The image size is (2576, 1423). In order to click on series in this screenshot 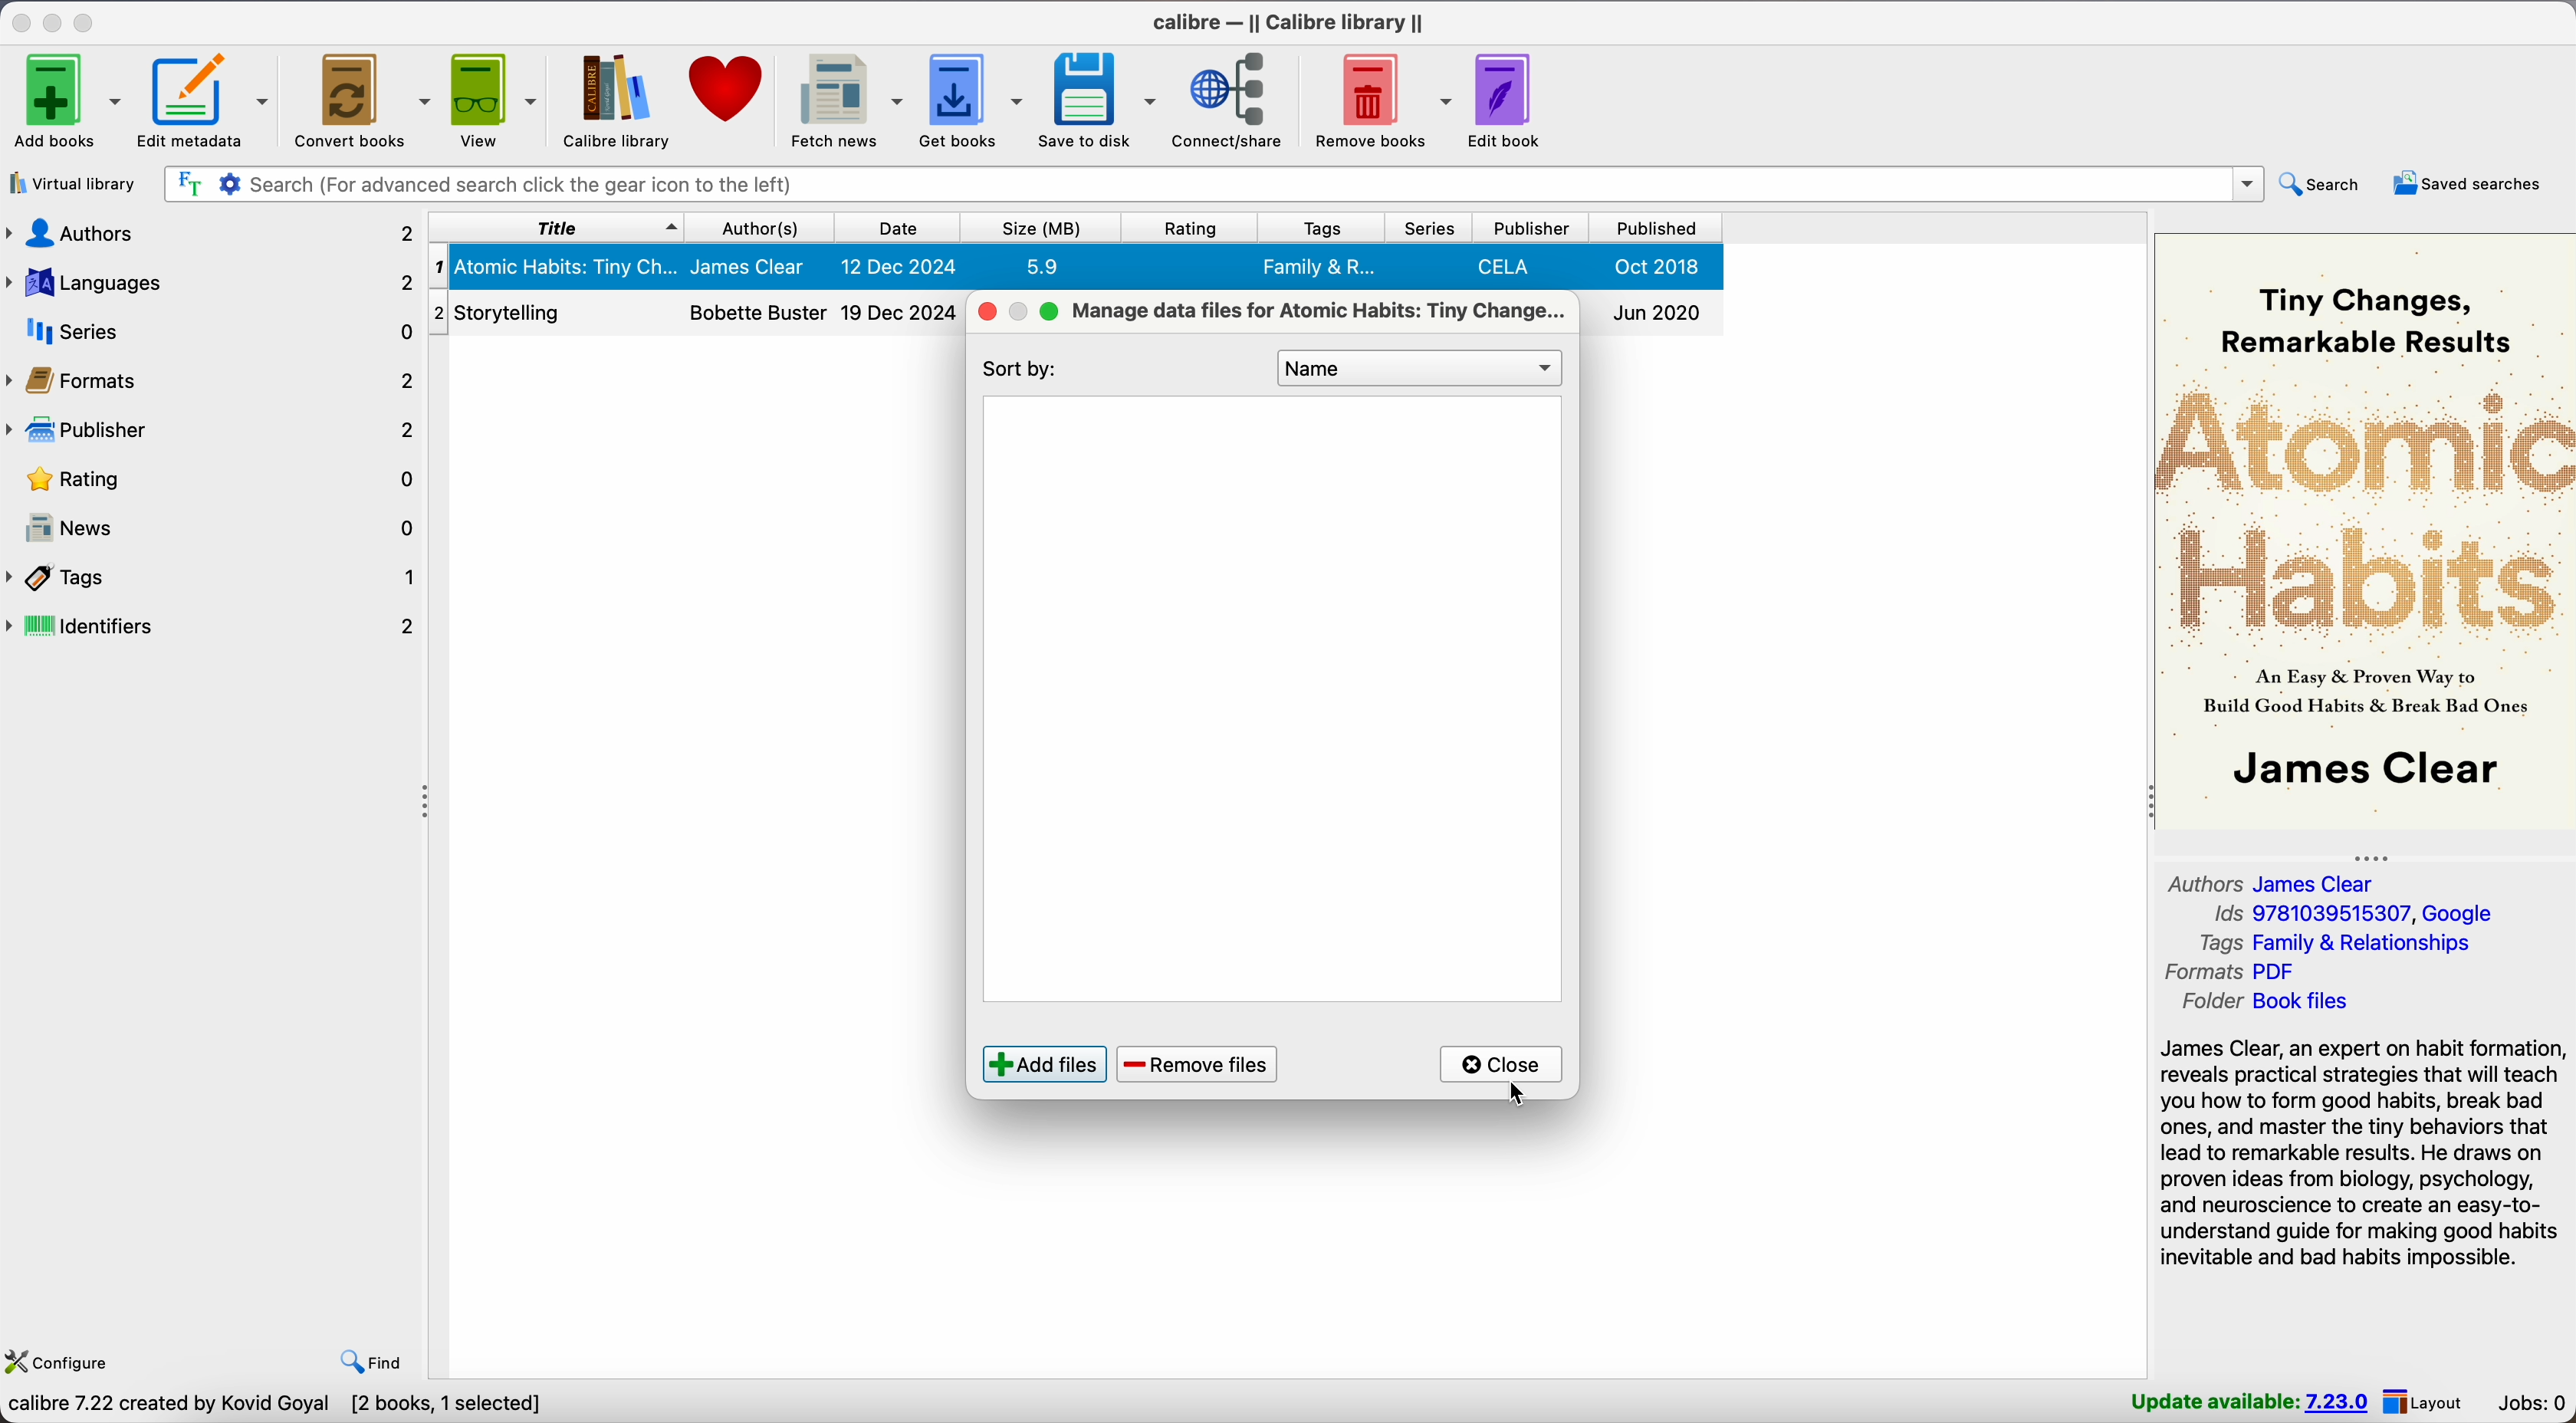, I will do `click(214, 330)`.